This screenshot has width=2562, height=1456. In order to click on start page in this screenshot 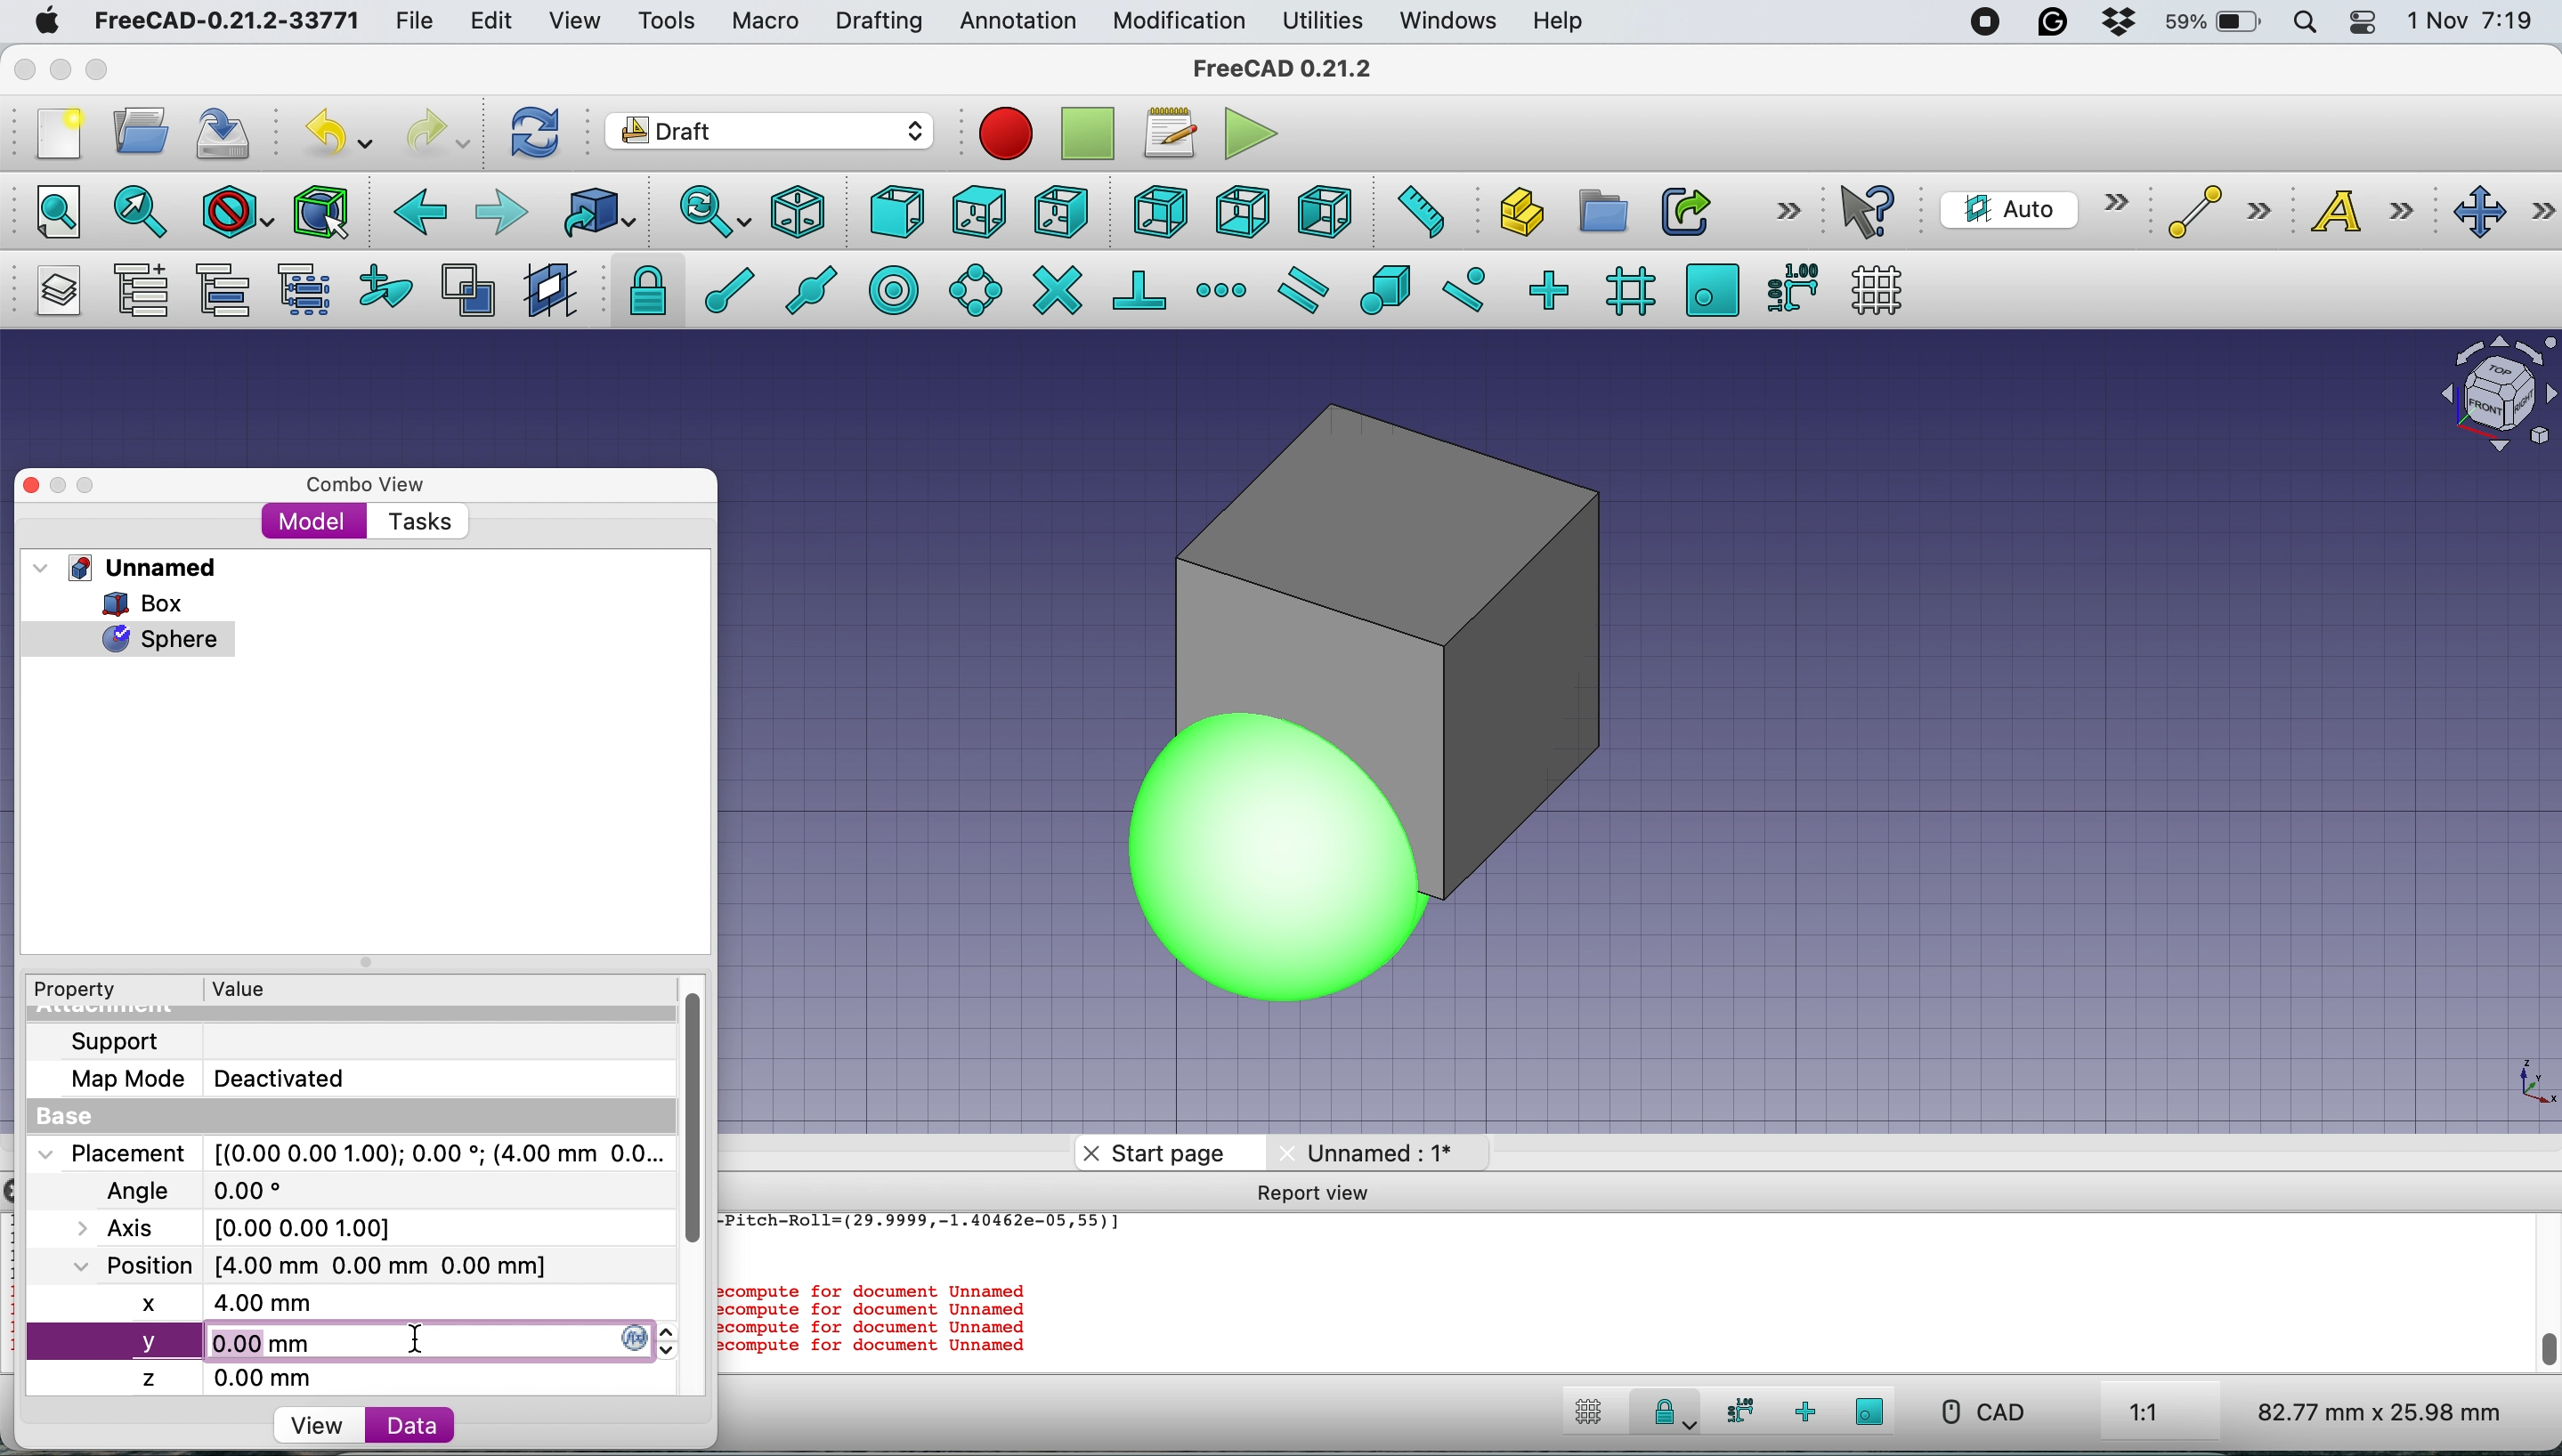, I will do `click(1173, 1152)`.